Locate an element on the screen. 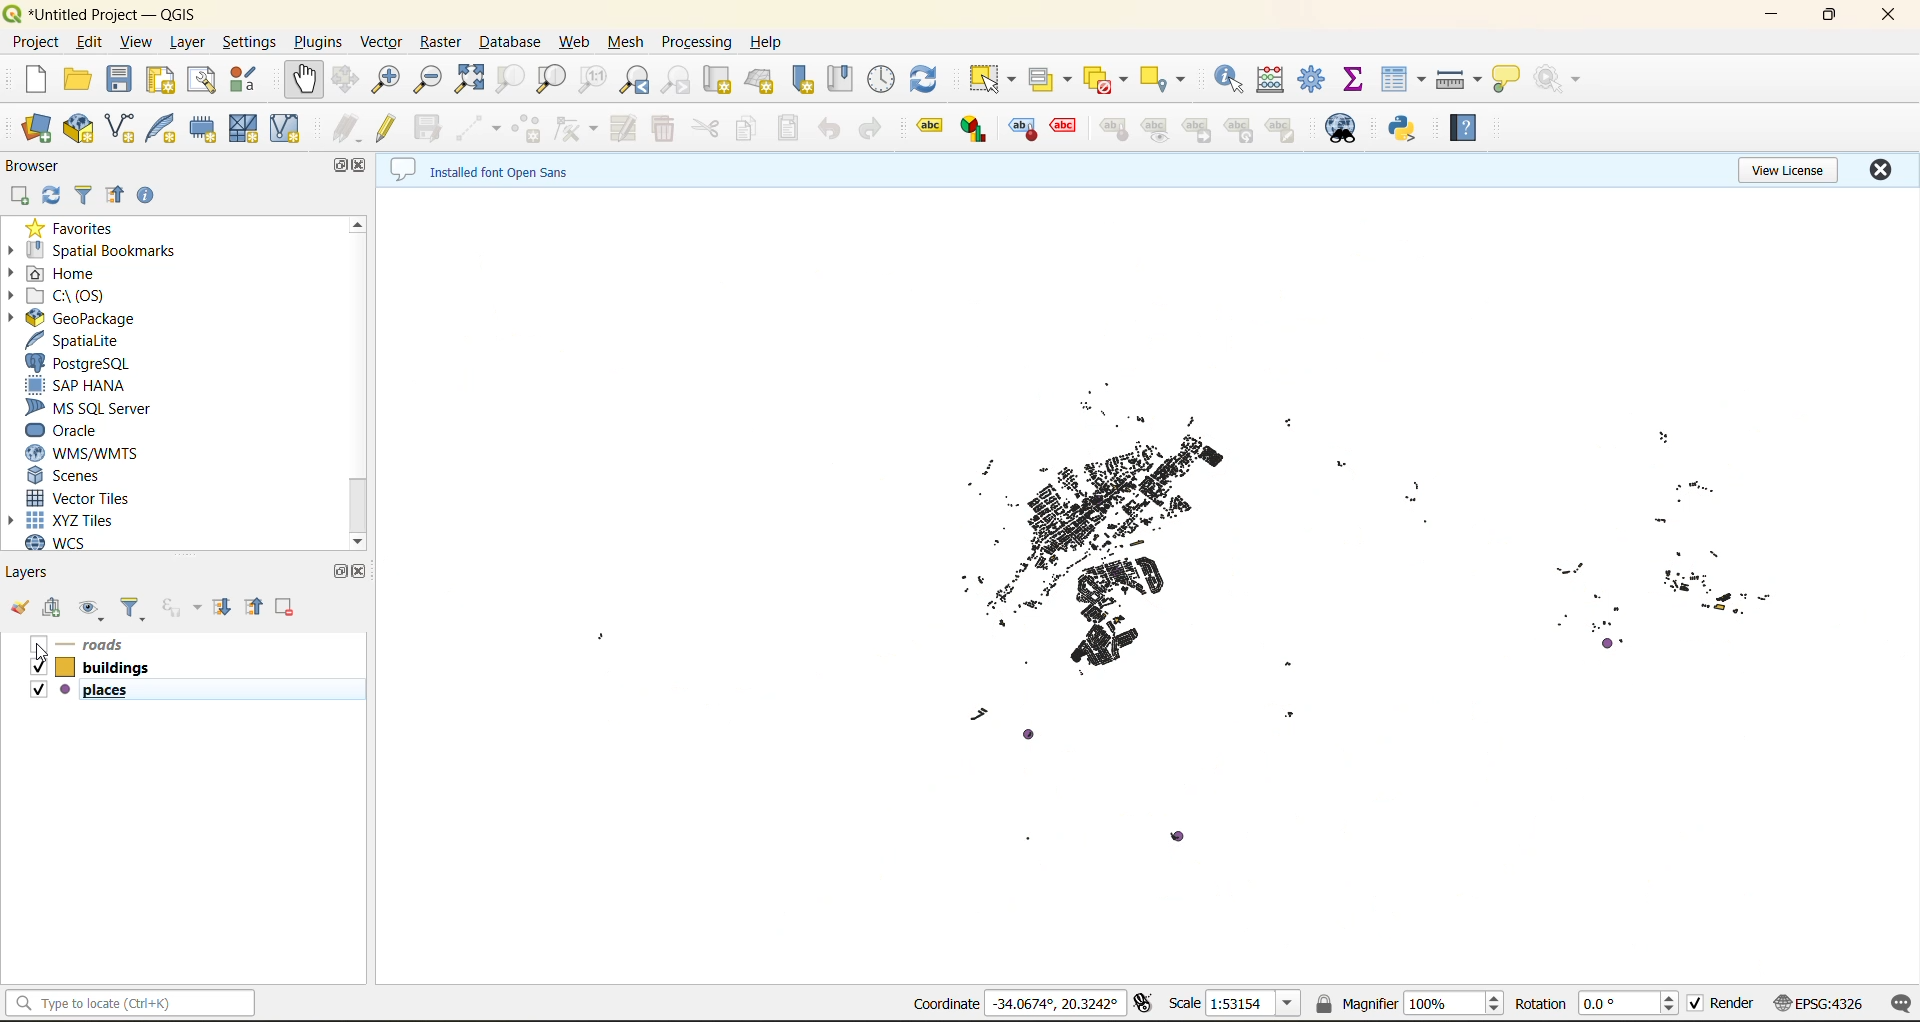 The image size is (1920, 1022). toggle edits is located at coordinates (391, 130).